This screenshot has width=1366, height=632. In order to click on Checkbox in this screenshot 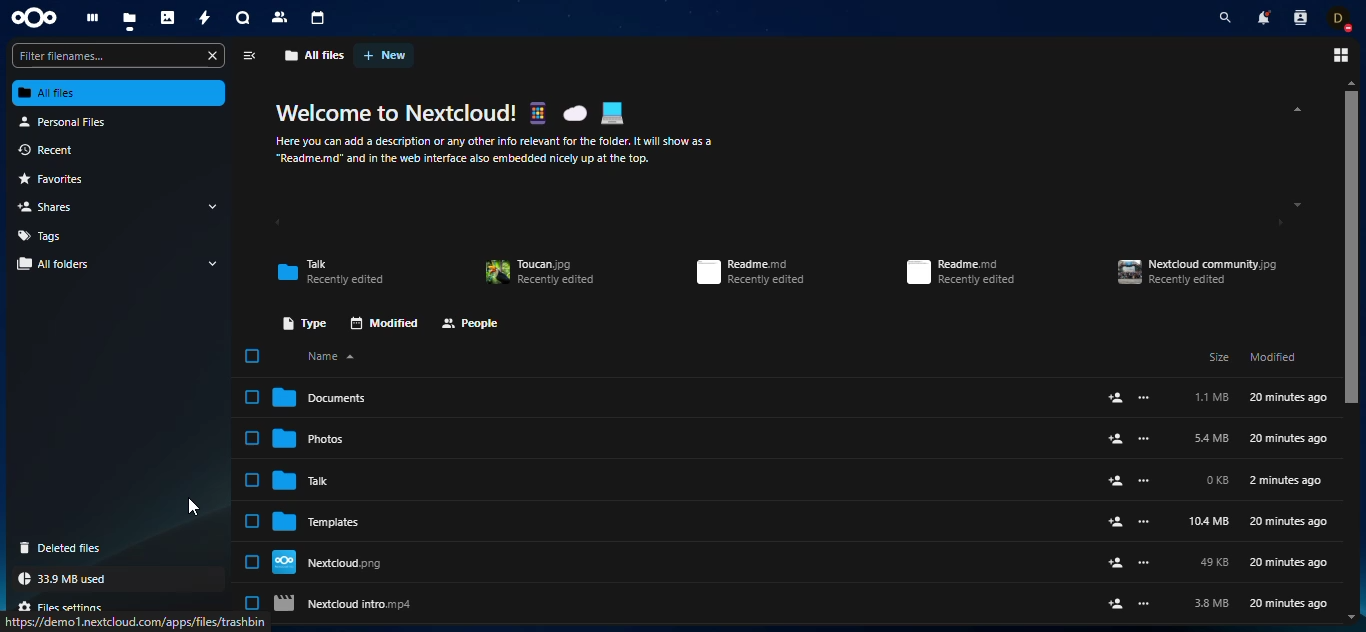, I will do `click(249, 357)`.